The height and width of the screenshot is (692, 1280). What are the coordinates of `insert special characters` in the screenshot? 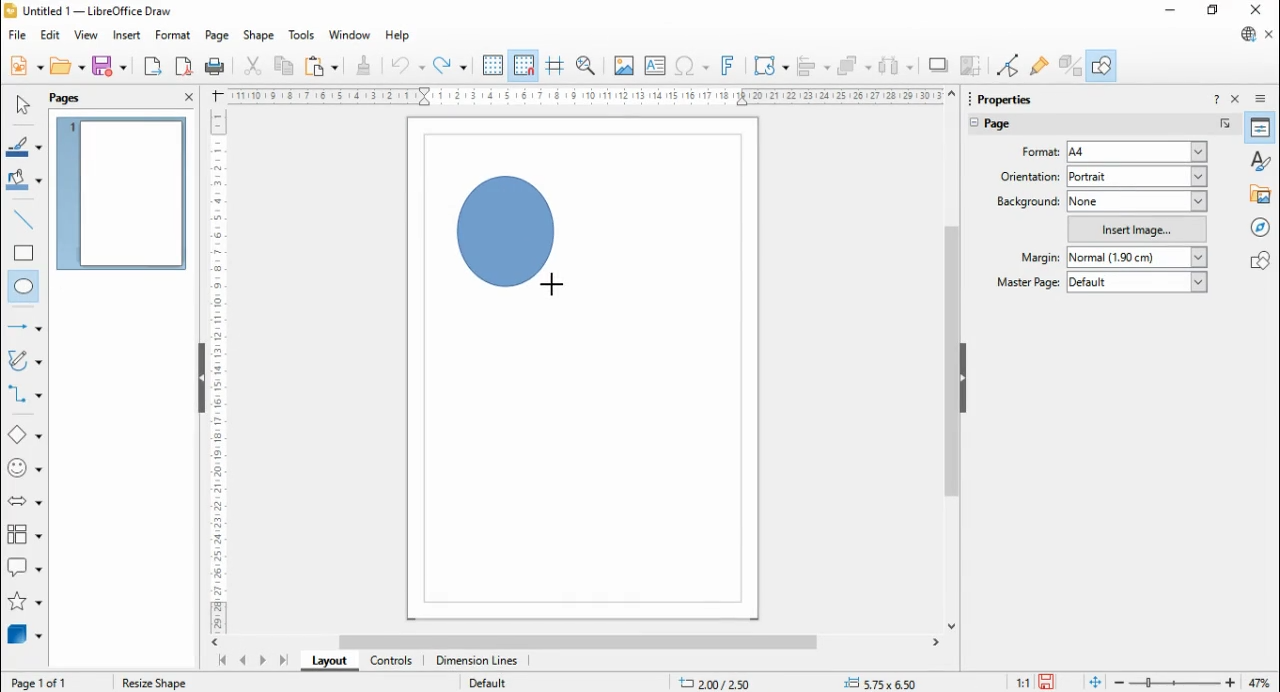 It's located at (693, 65).